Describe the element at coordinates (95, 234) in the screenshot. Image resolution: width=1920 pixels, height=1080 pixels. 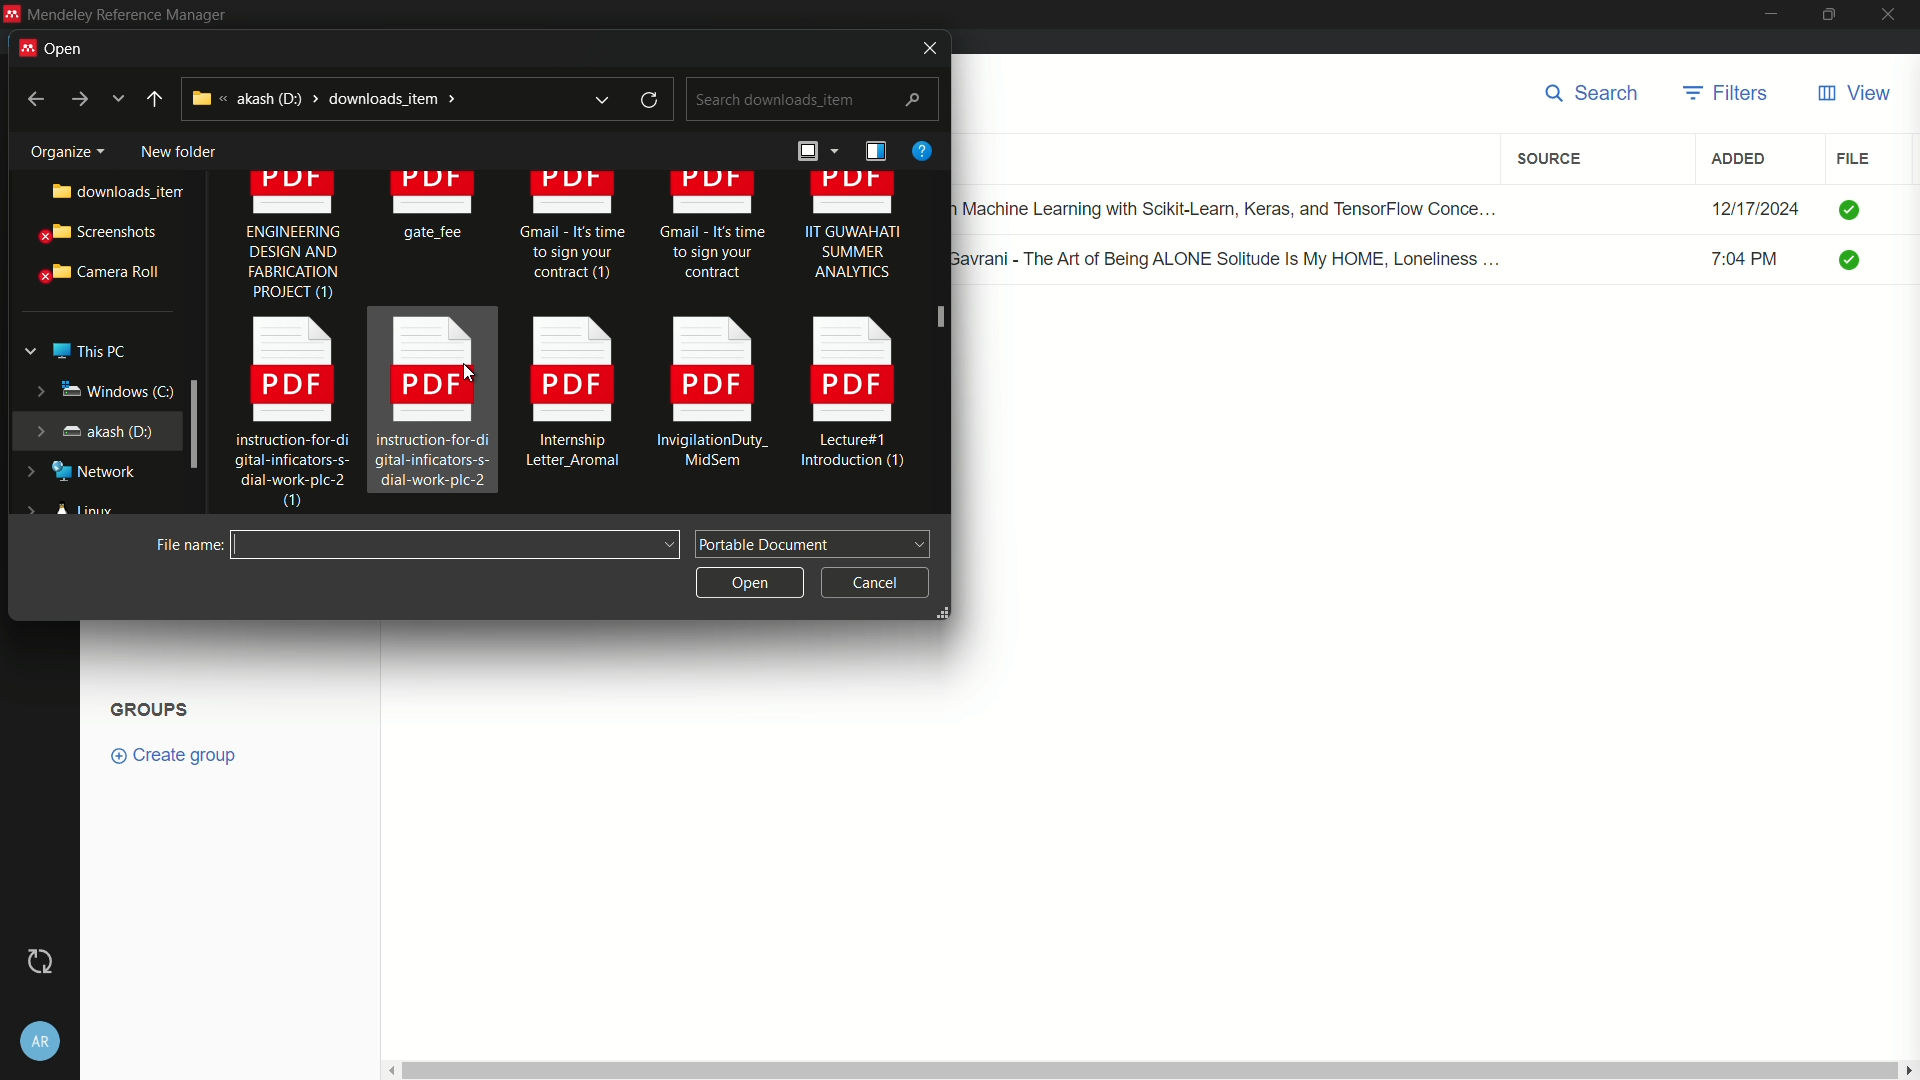
I see `screenshots` at that location.